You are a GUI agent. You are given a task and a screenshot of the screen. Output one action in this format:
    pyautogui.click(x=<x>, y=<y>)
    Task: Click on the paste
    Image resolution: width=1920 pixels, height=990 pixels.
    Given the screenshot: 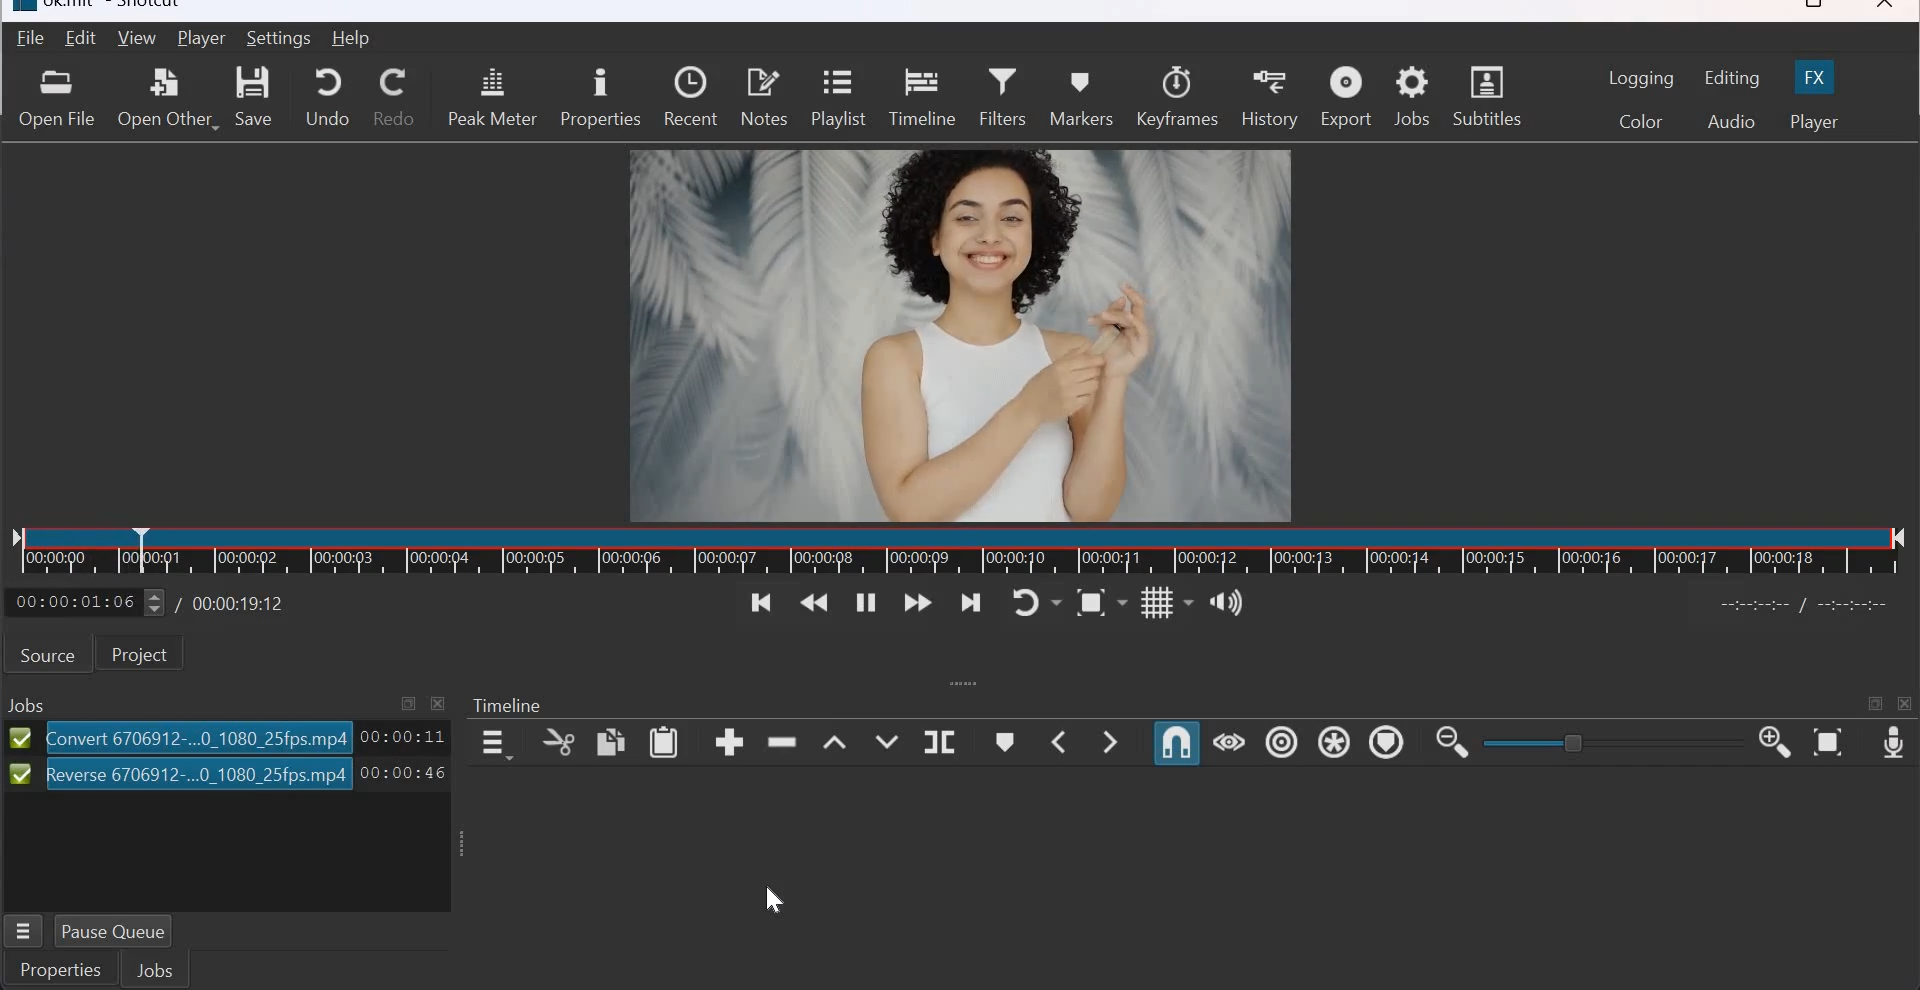 What is the action you would take?
    pyautogui.click(x=665, y=742)
    